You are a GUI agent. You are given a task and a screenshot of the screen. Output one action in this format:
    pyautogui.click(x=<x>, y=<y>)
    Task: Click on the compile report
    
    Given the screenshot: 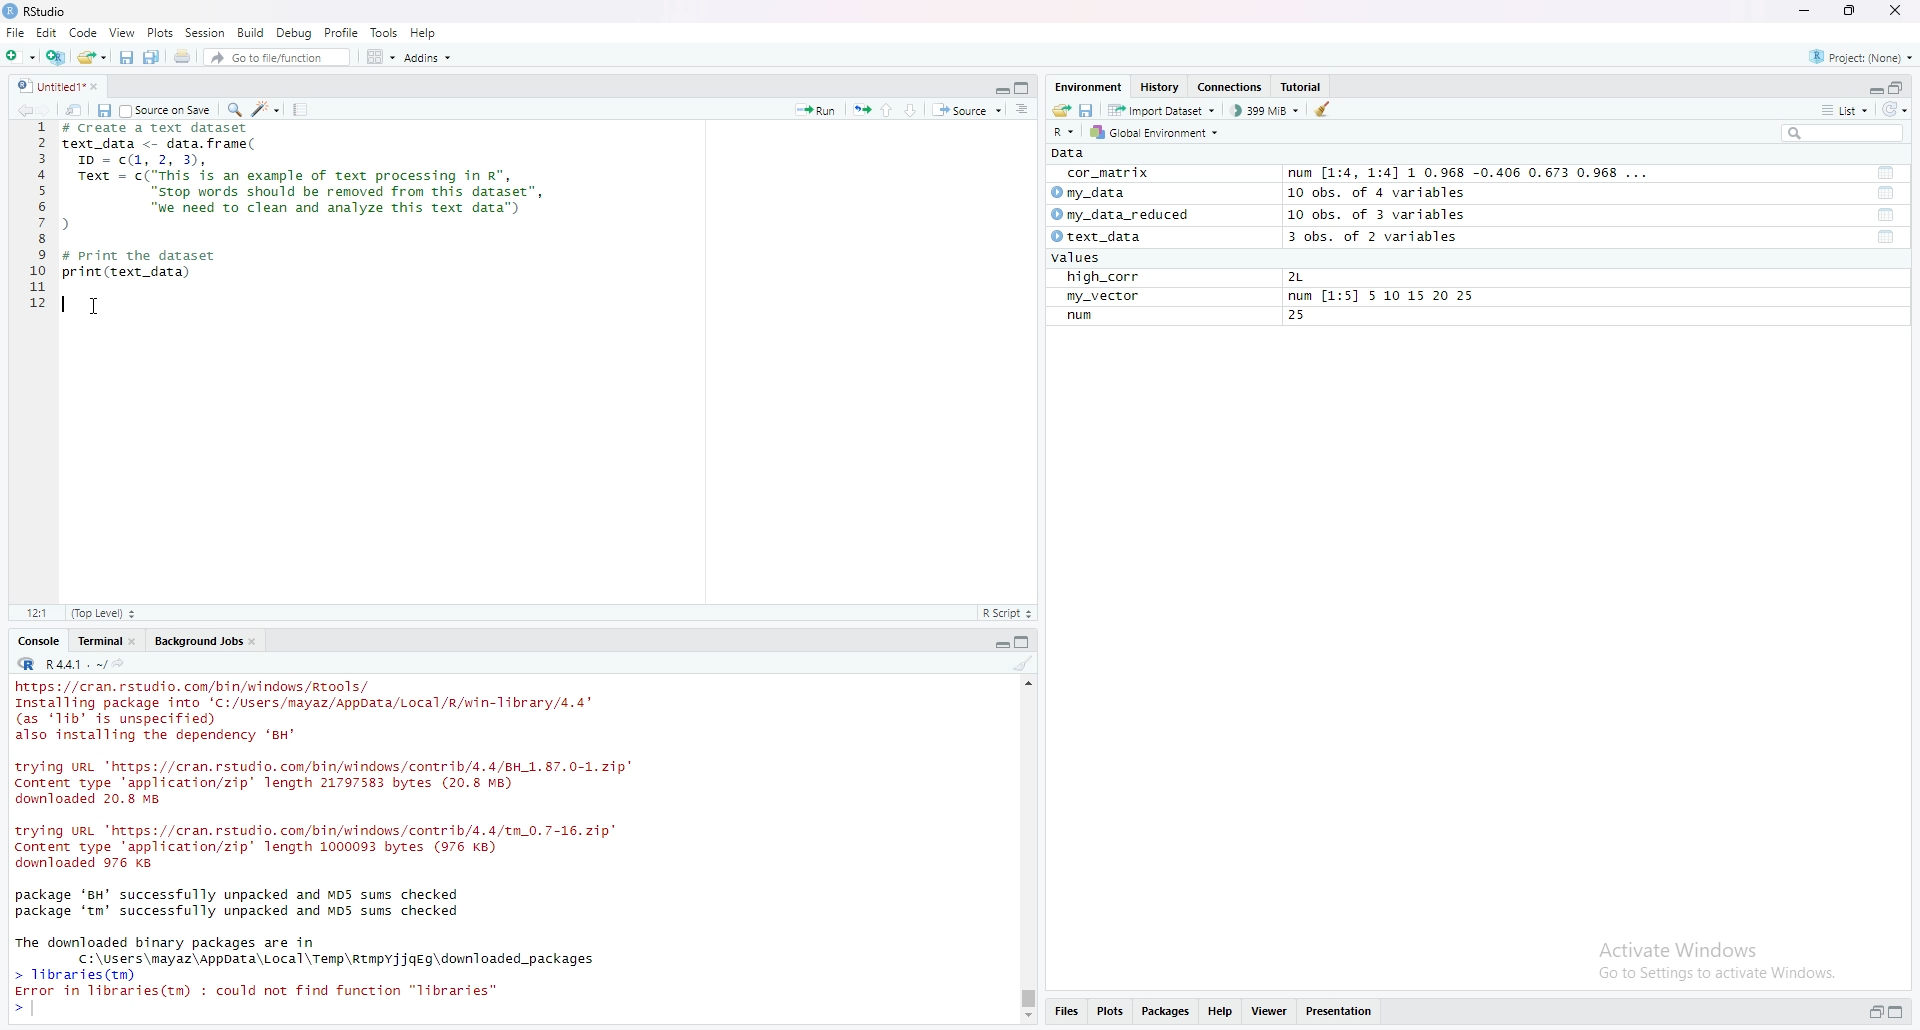 What is the action you would take?
    pyautogui.click(x=303, y=108)
    